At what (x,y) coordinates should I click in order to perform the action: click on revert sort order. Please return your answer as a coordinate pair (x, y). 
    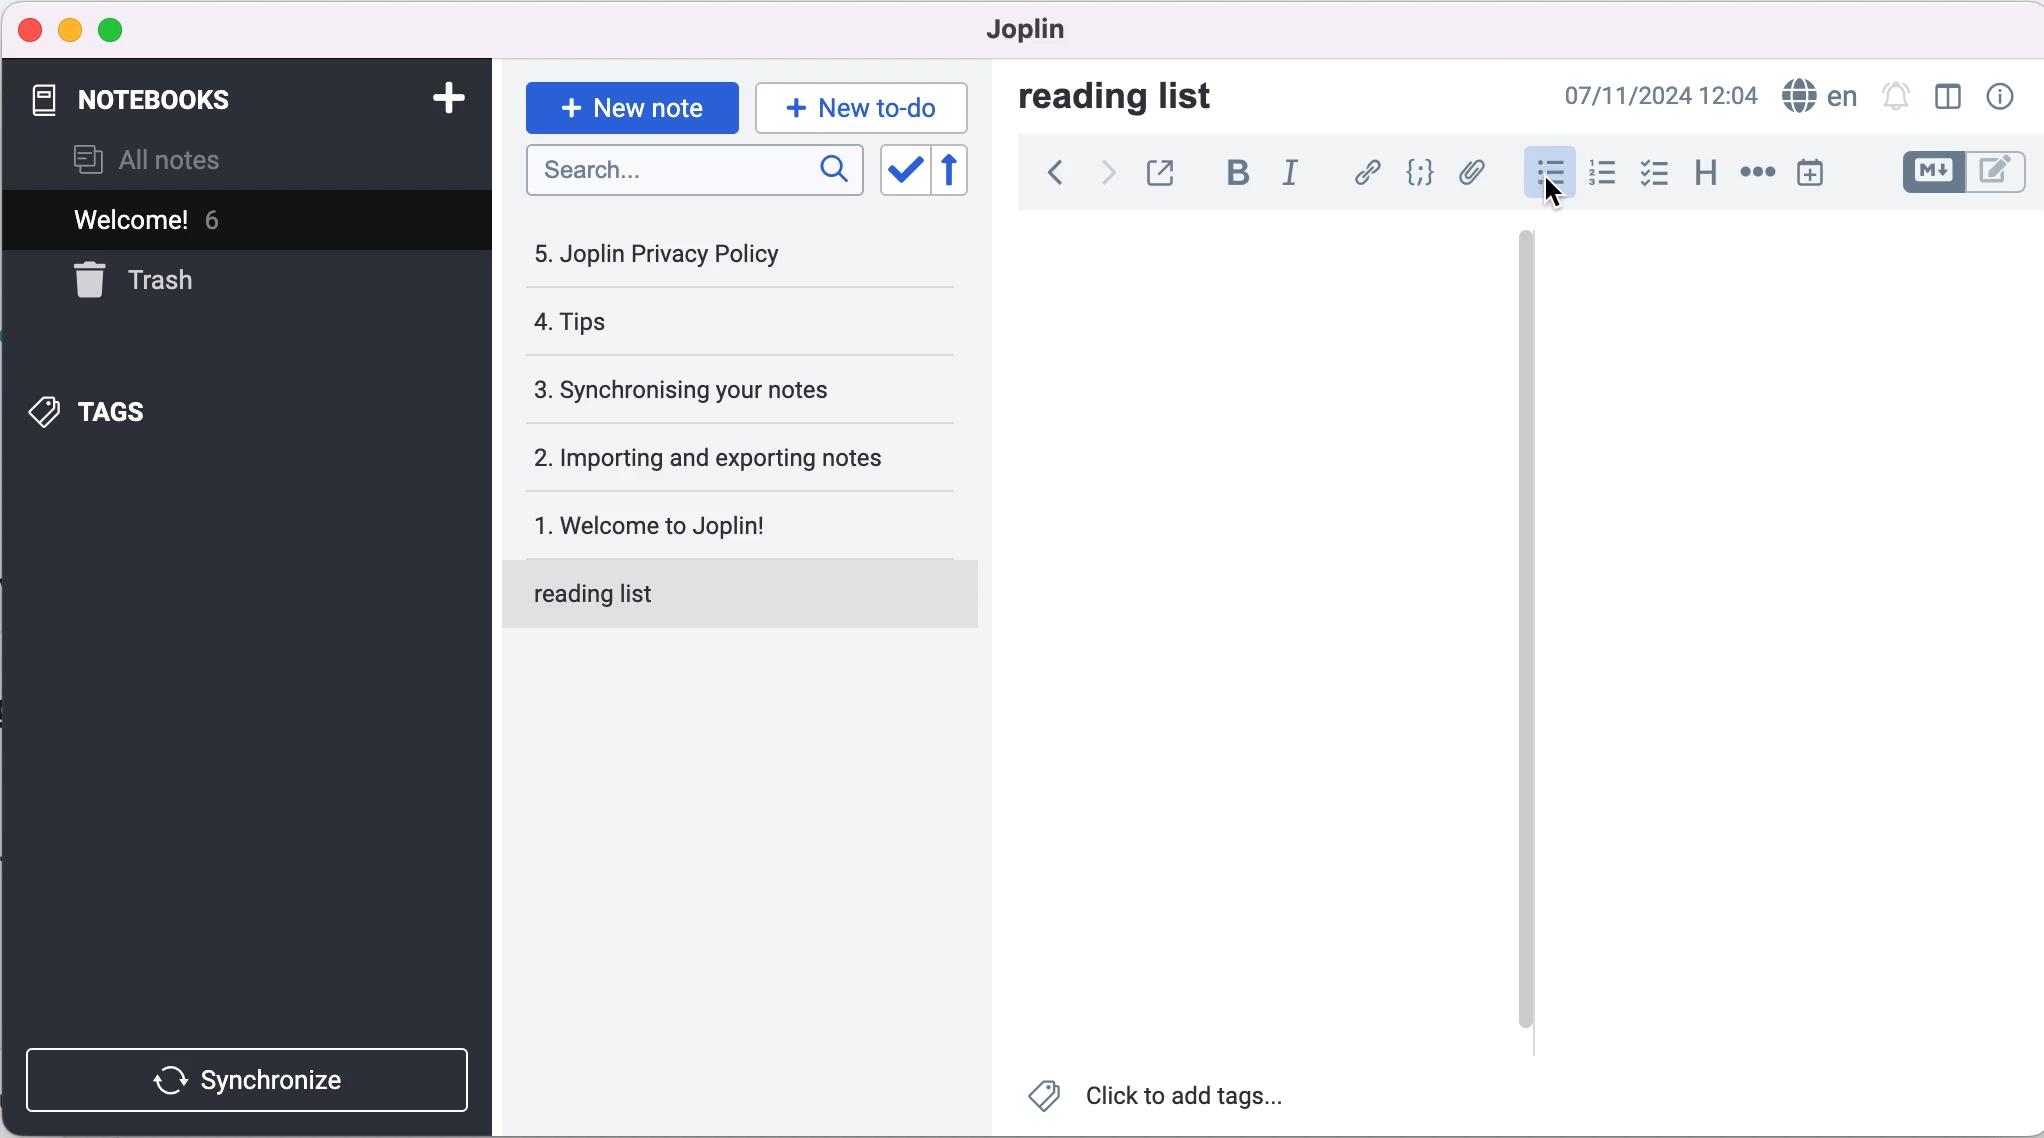
    Looking at the image, I should click on (959, 172).